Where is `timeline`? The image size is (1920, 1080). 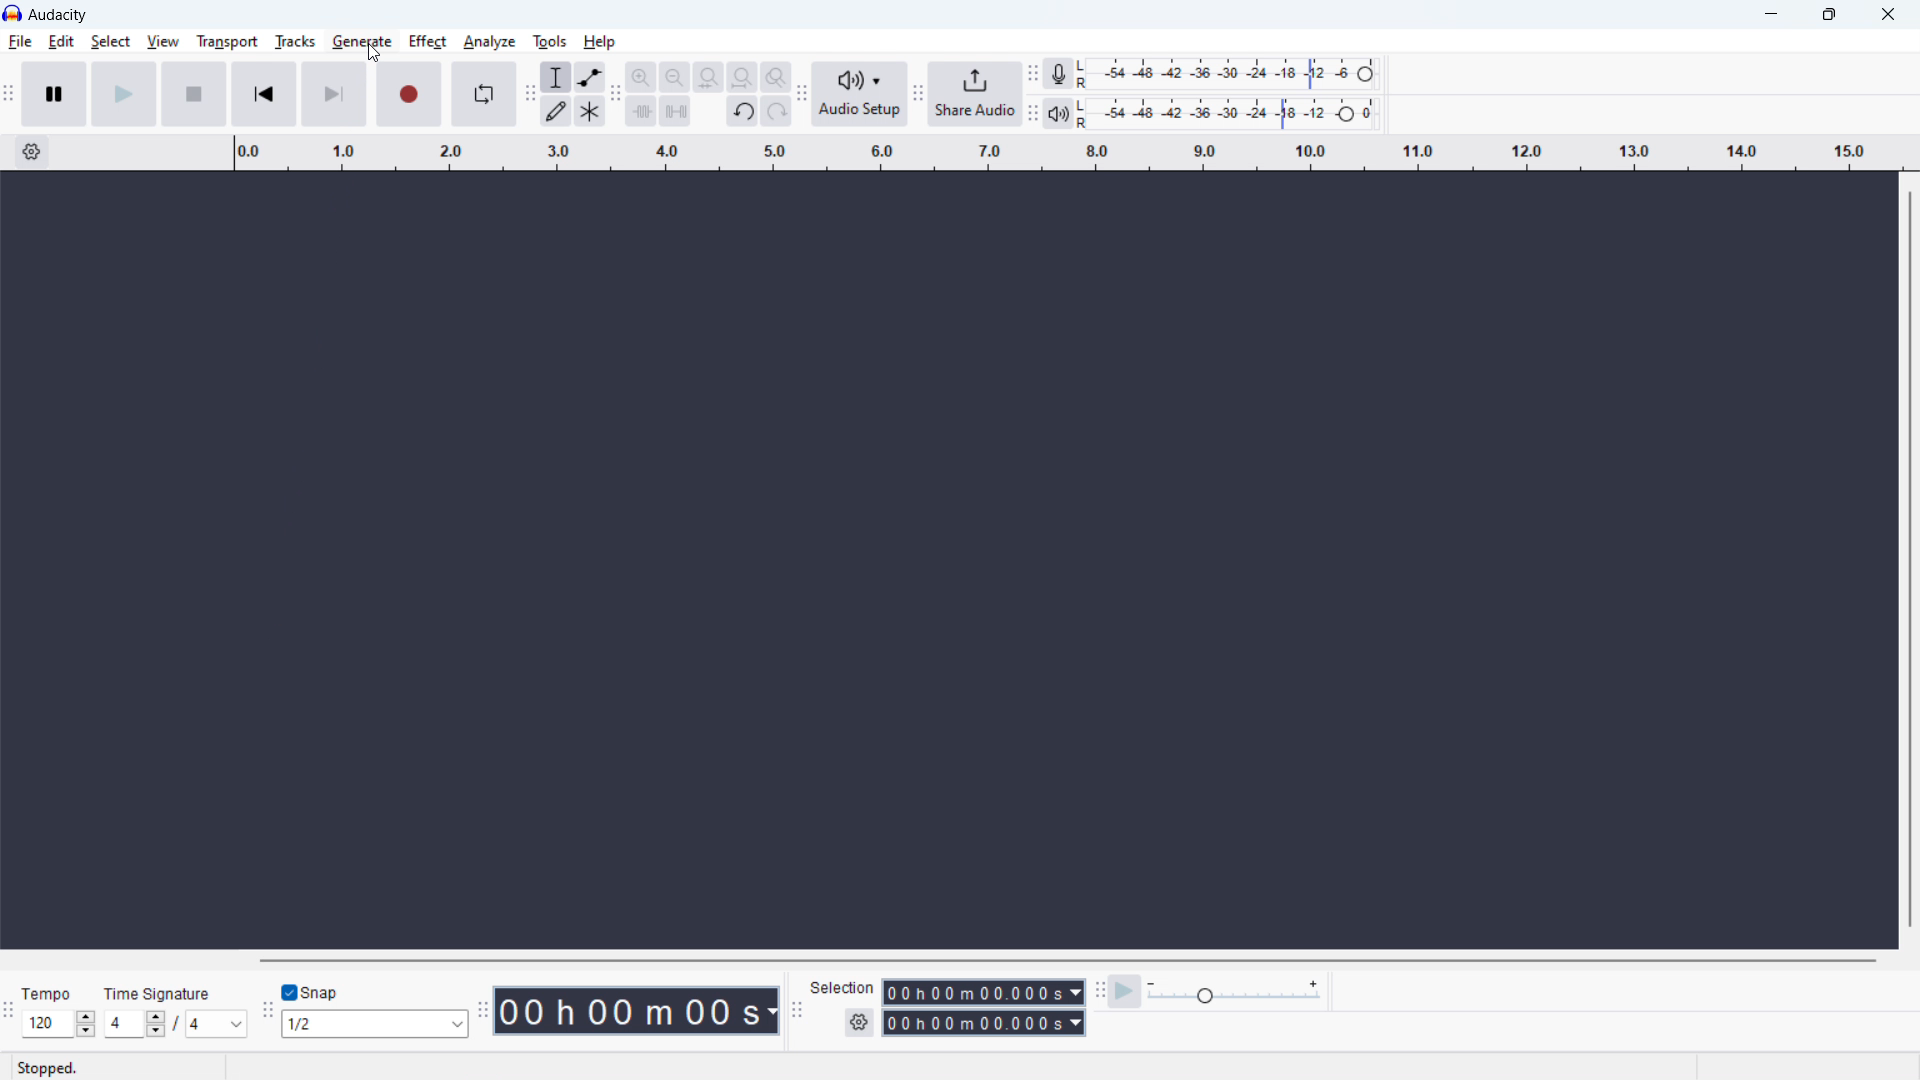
timeline is located at coordinates (1065, 154).